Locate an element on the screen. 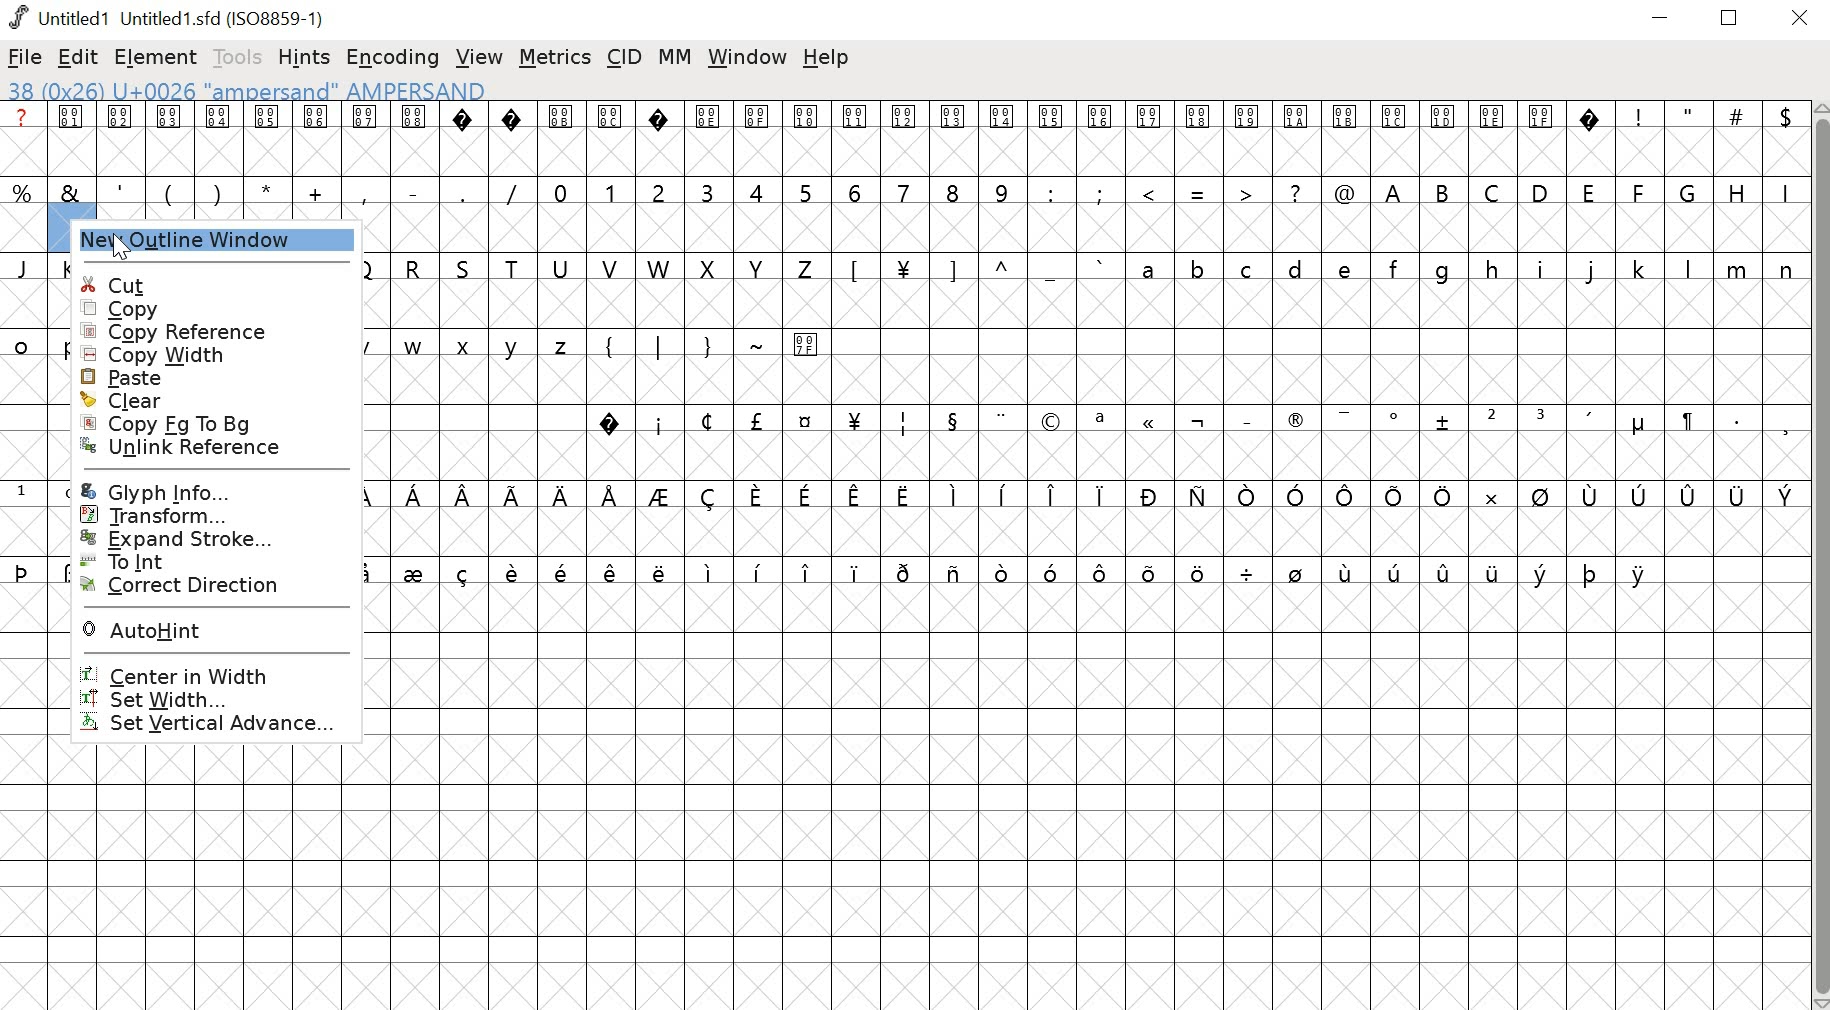 The width and height of the screenshot is (1830, 1010). cid is located at coordinates (627, 56).